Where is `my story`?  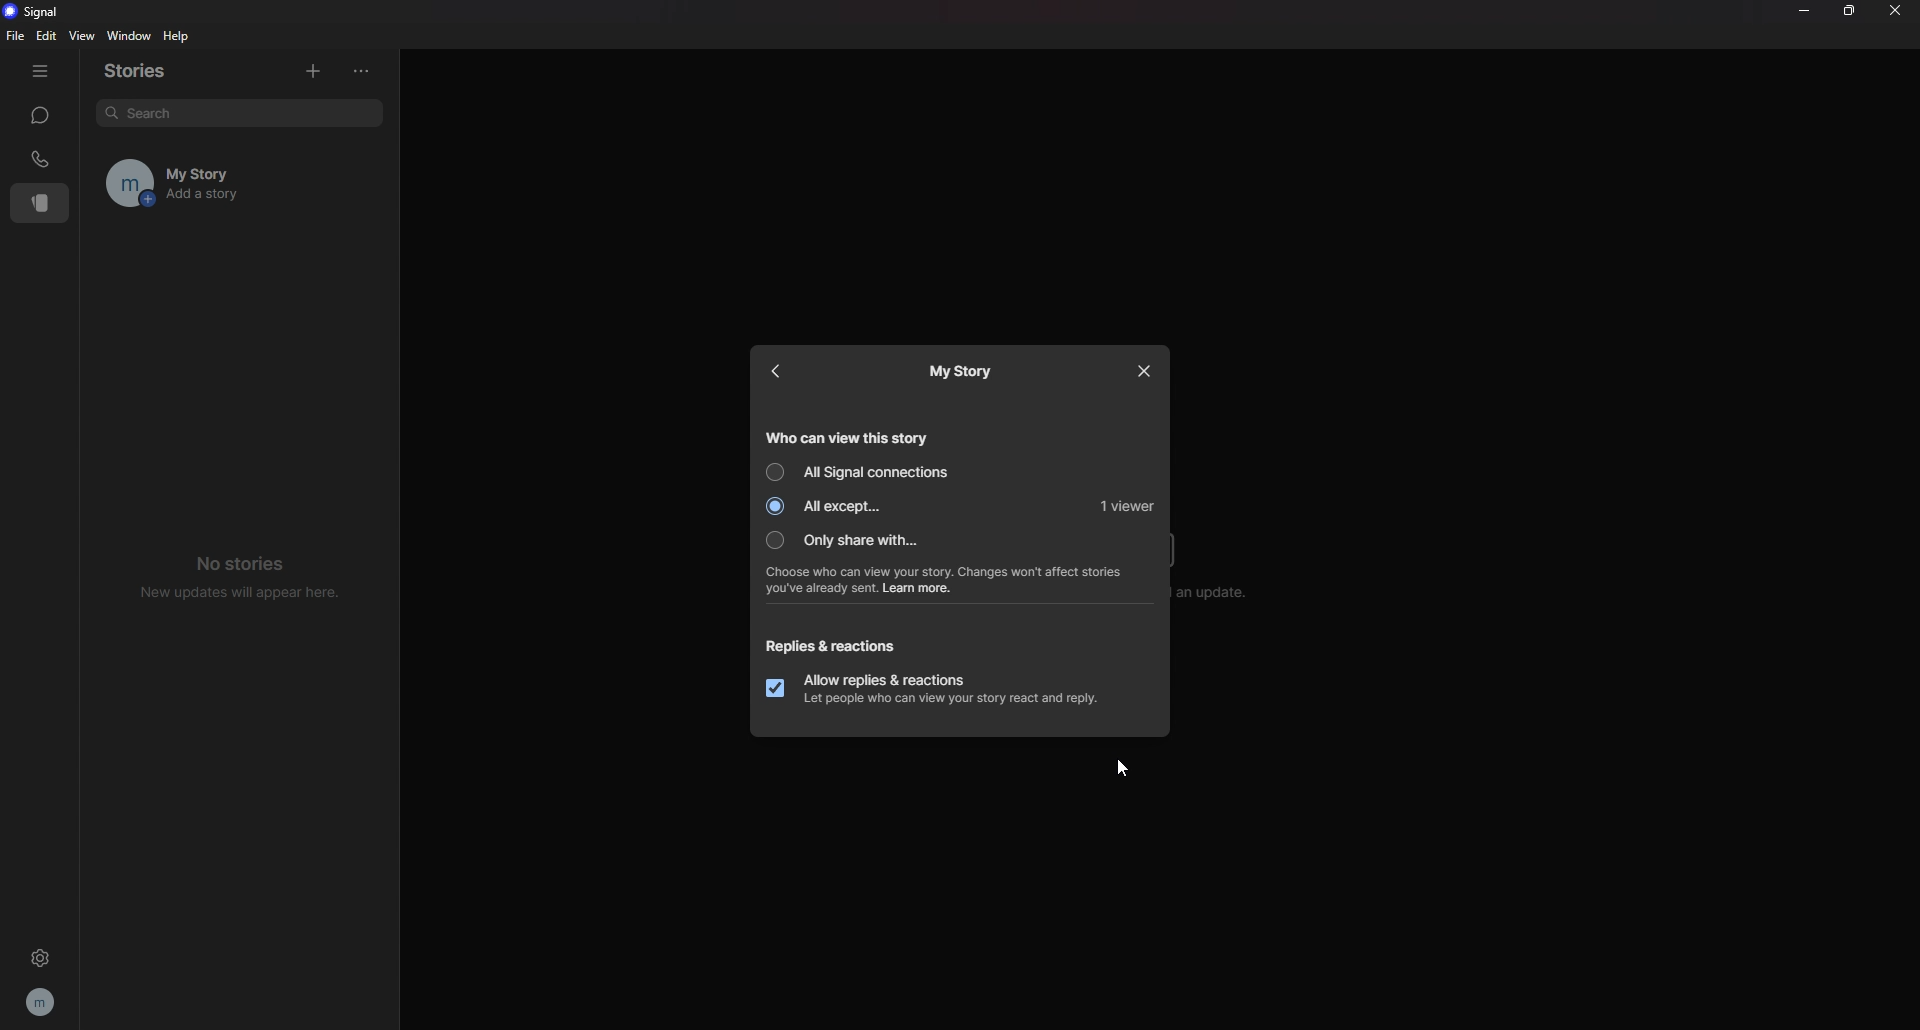
my story is located at coordinates (966, 370).